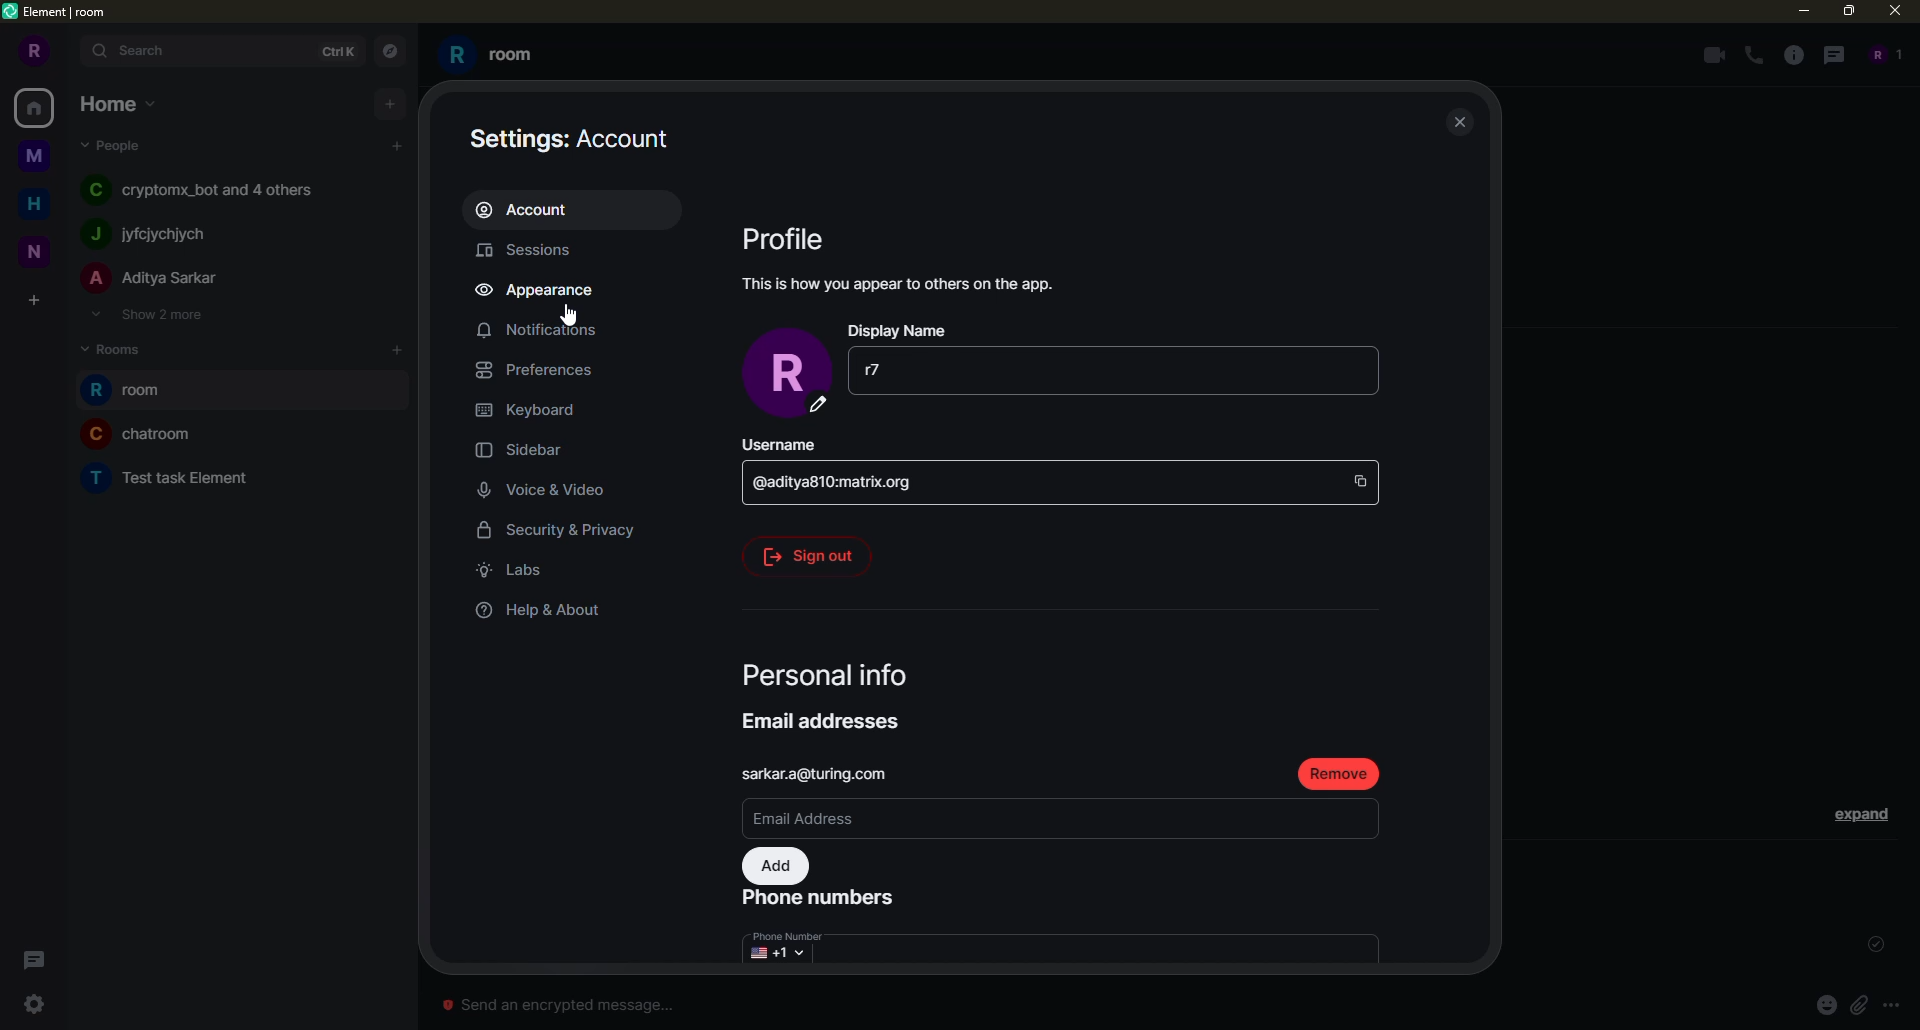 The width and height of the screenshot is (1920, 1030). I want to click on copy, so click(1363, 482).